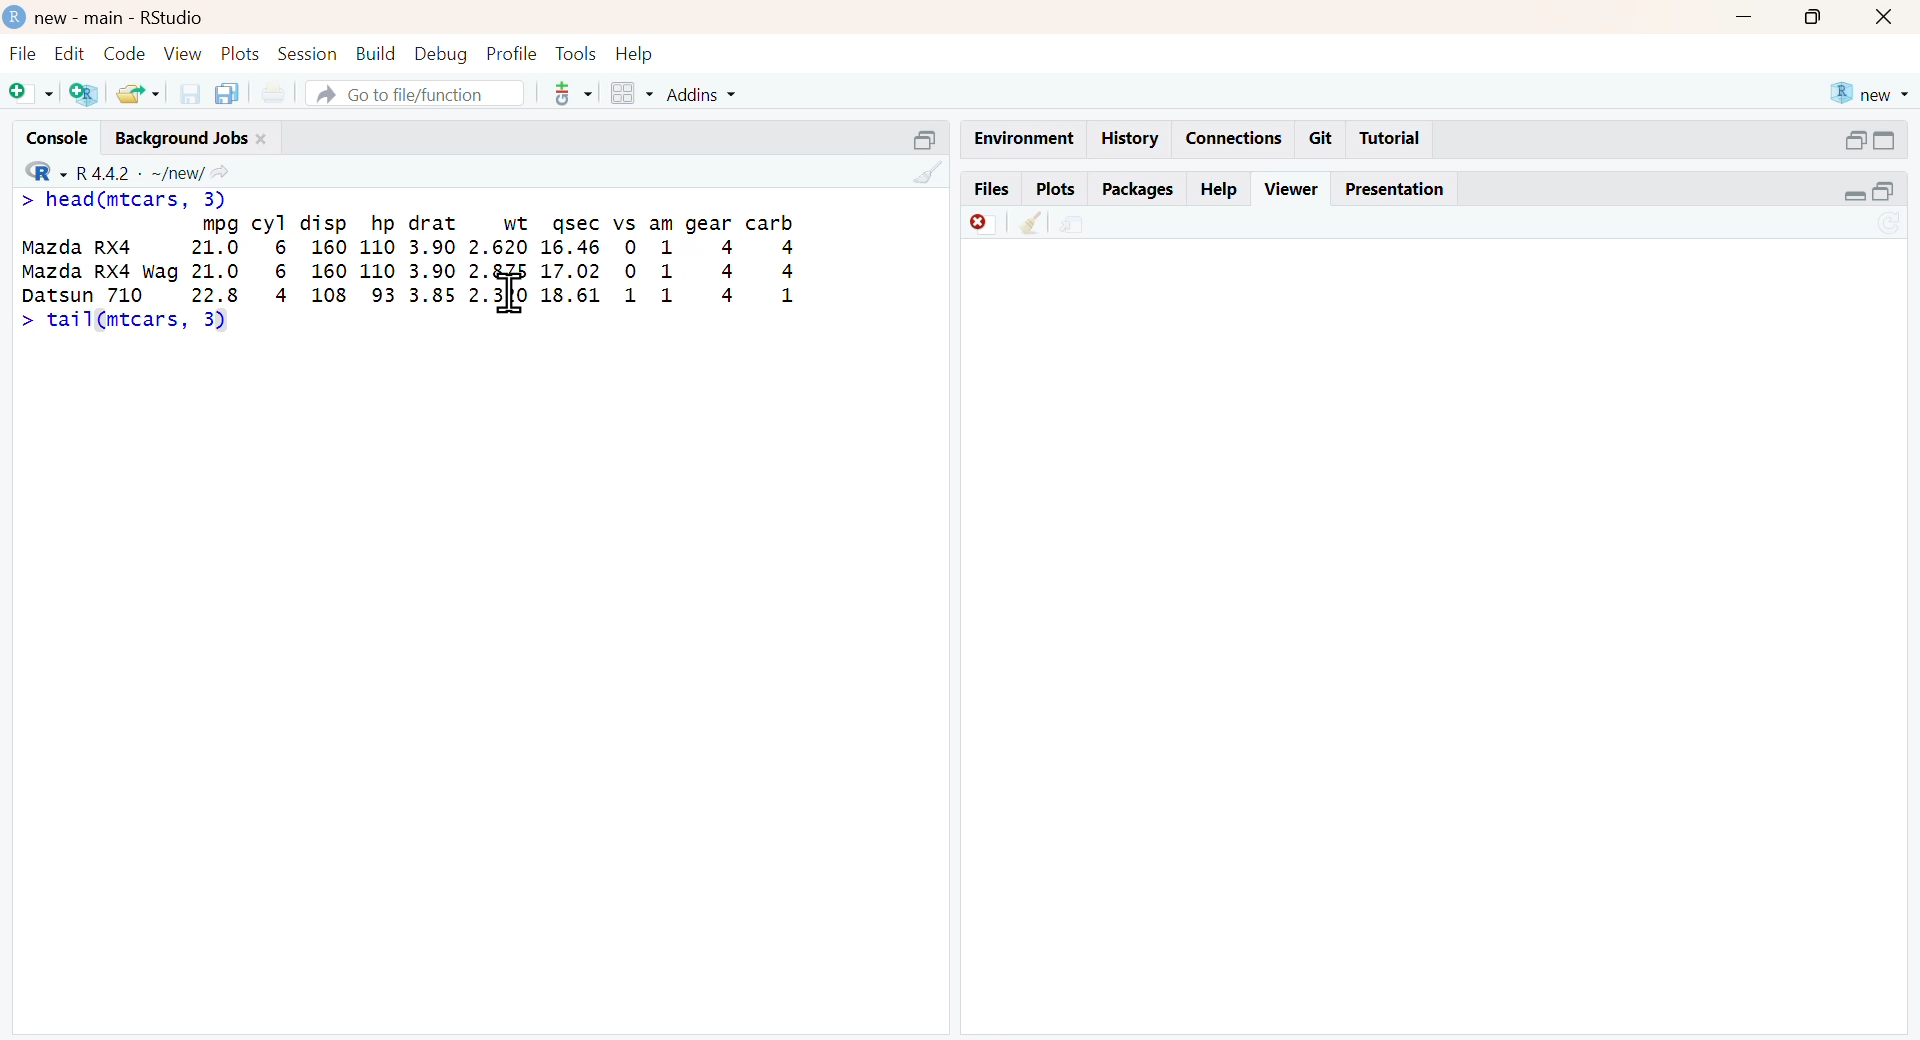 This screenshot has width=1920, height=1040. Describe the element at coordinates (50, 133) in the screenshot. I see `Console` at that location.